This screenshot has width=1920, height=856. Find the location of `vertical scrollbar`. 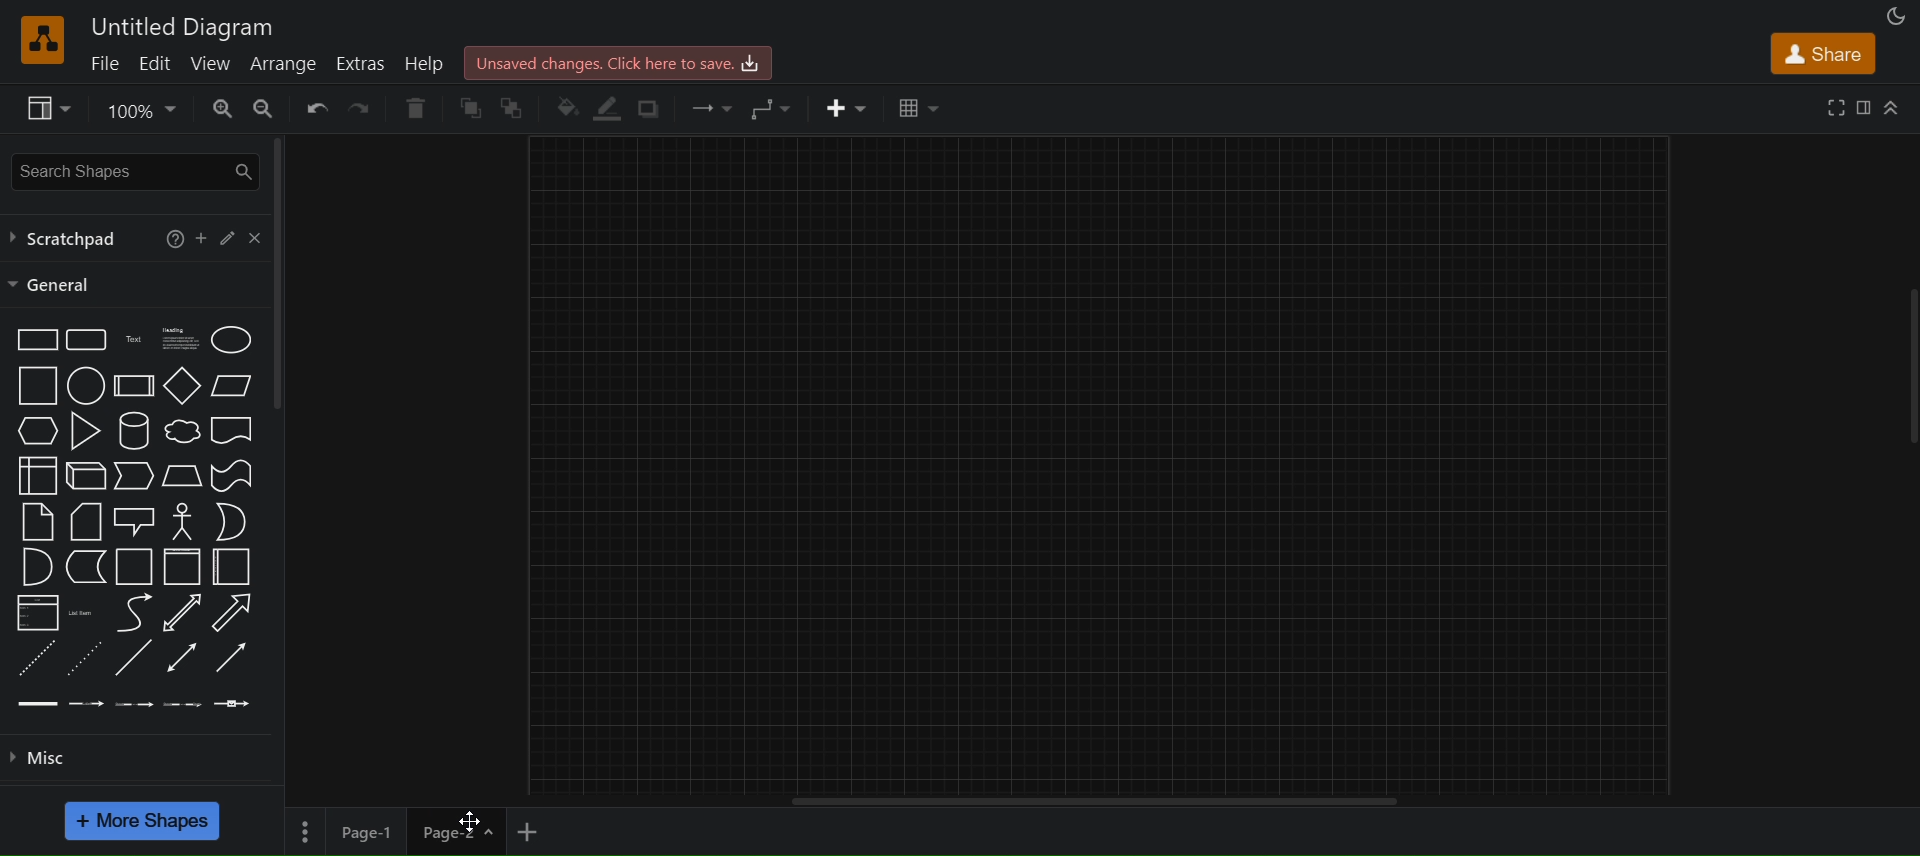

vertical scrollbar is located at coordinates (1911, 343).